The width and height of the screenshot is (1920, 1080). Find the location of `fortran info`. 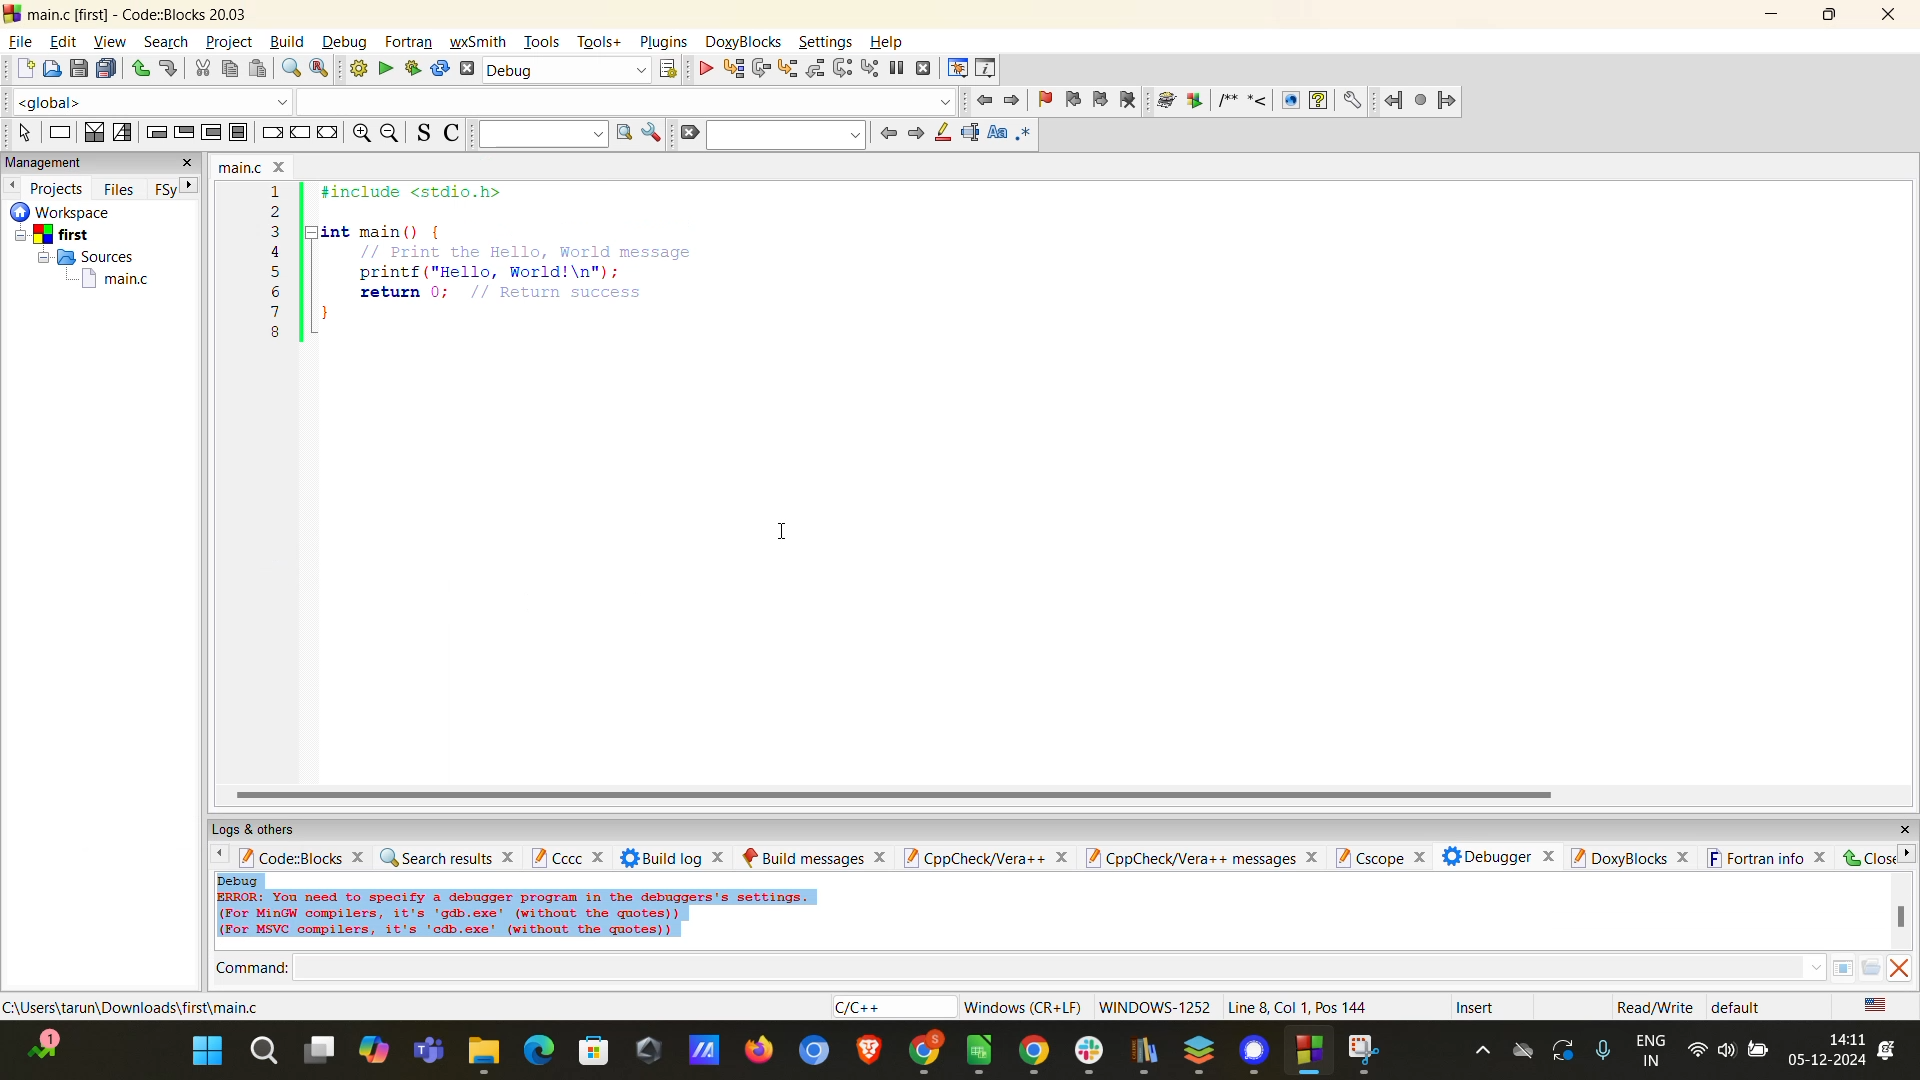

fortran info is located at coordinates (1764, 853).